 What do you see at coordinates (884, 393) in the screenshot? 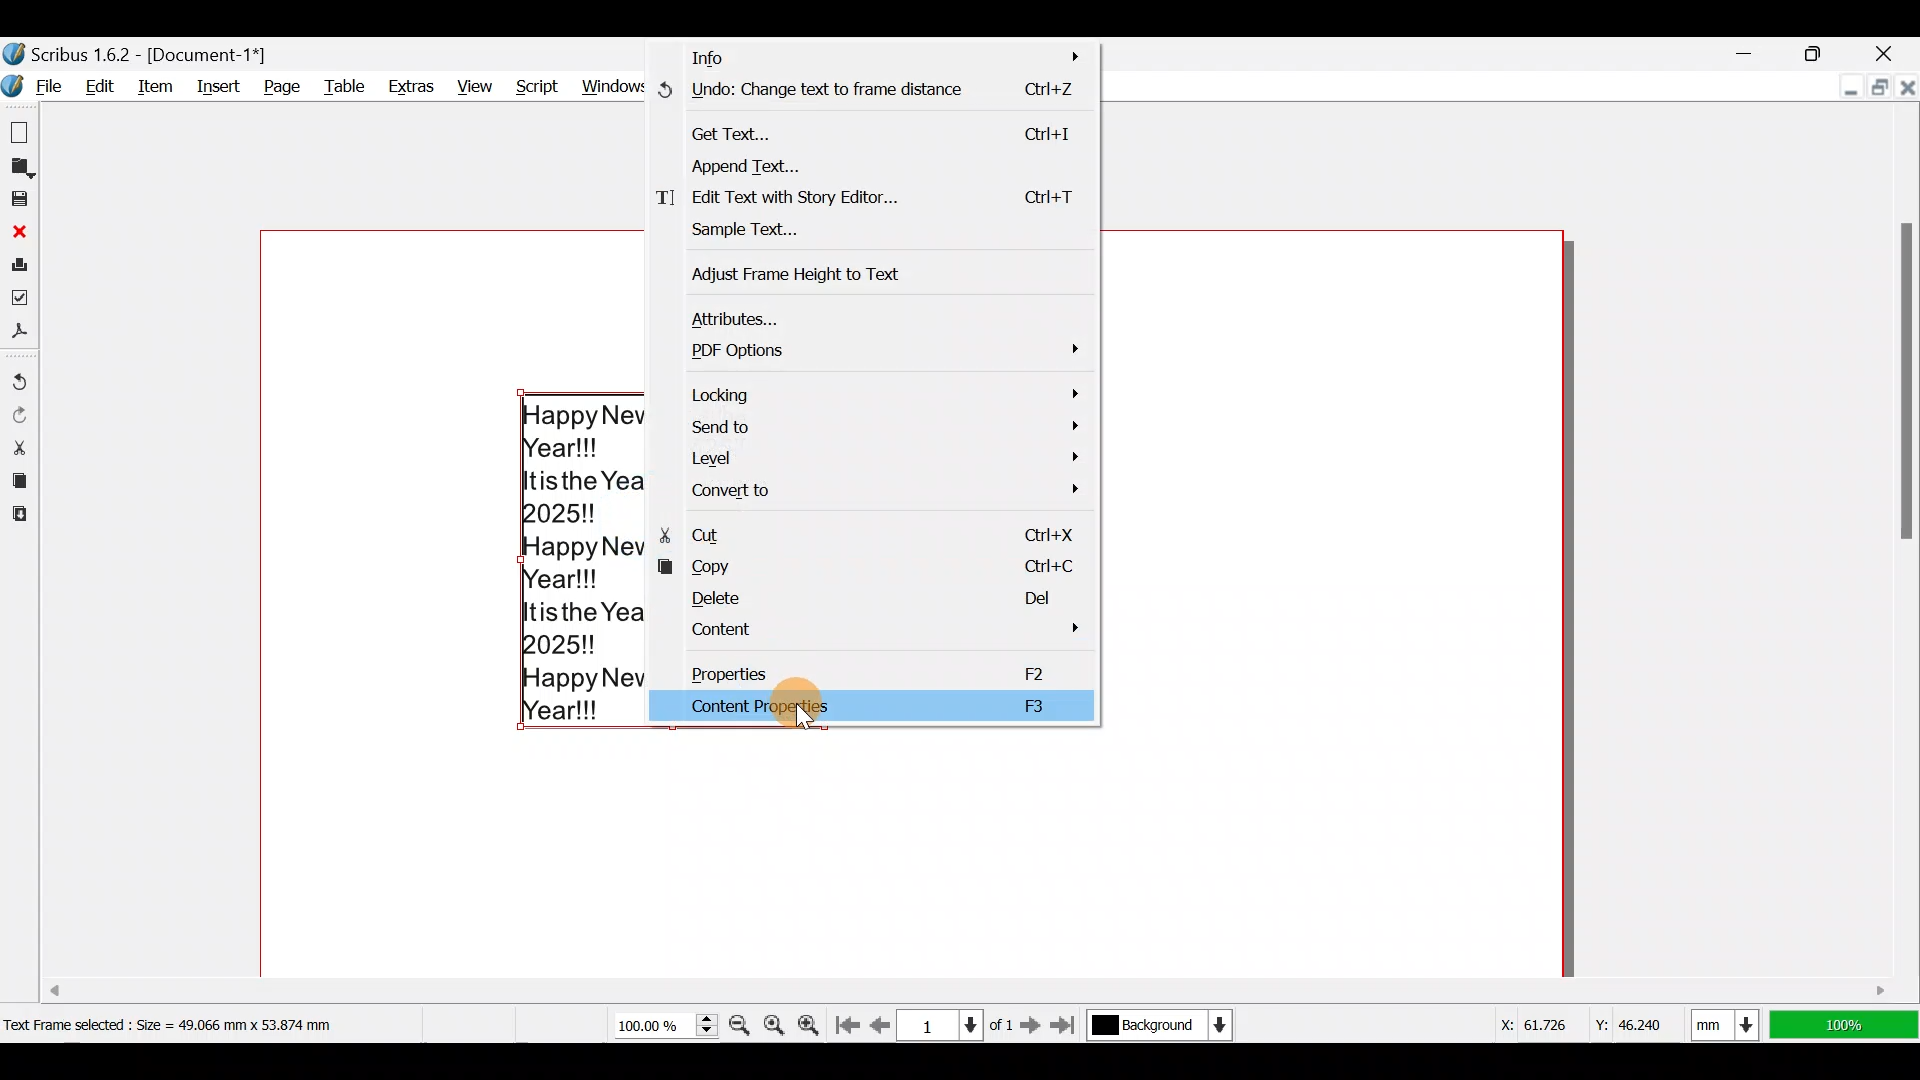
I see `Locking` at bounding box center [884, 393].